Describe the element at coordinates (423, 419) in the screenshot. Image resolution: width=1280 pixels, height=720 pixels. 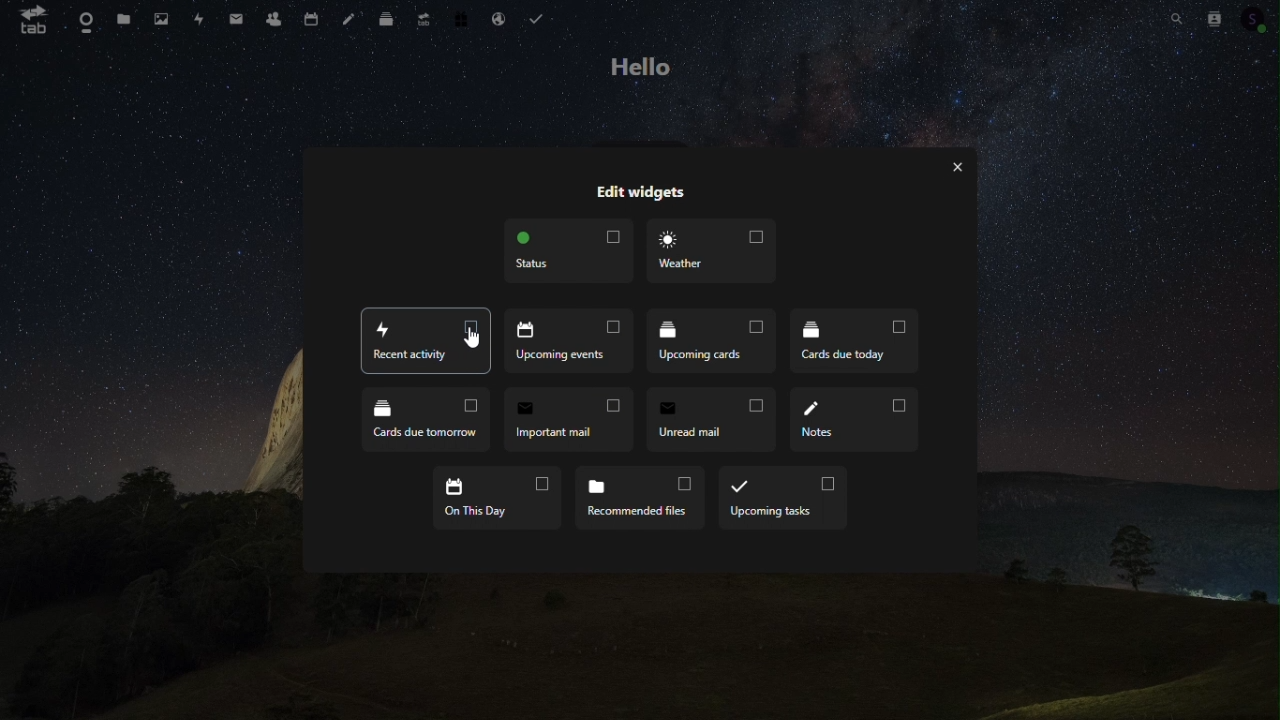
I see `cards due tomorrow` at that location.